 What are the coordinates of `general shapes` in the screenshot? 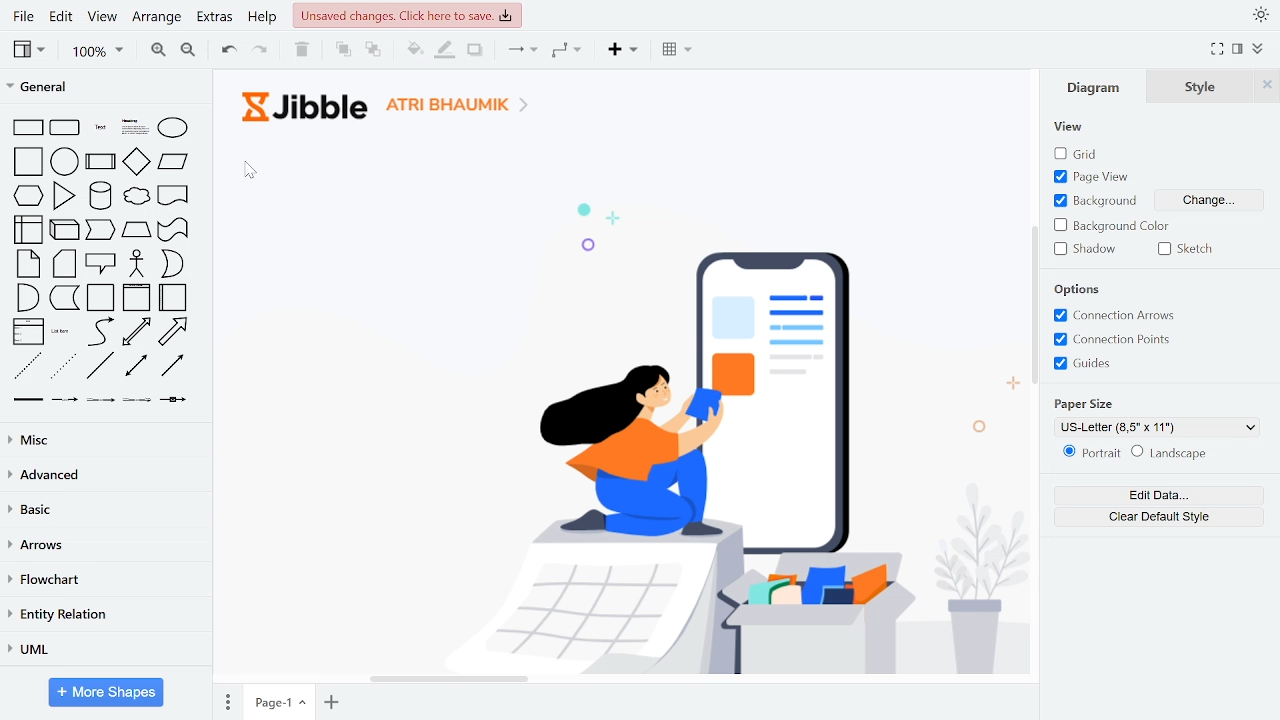 It's located at (26, 126).